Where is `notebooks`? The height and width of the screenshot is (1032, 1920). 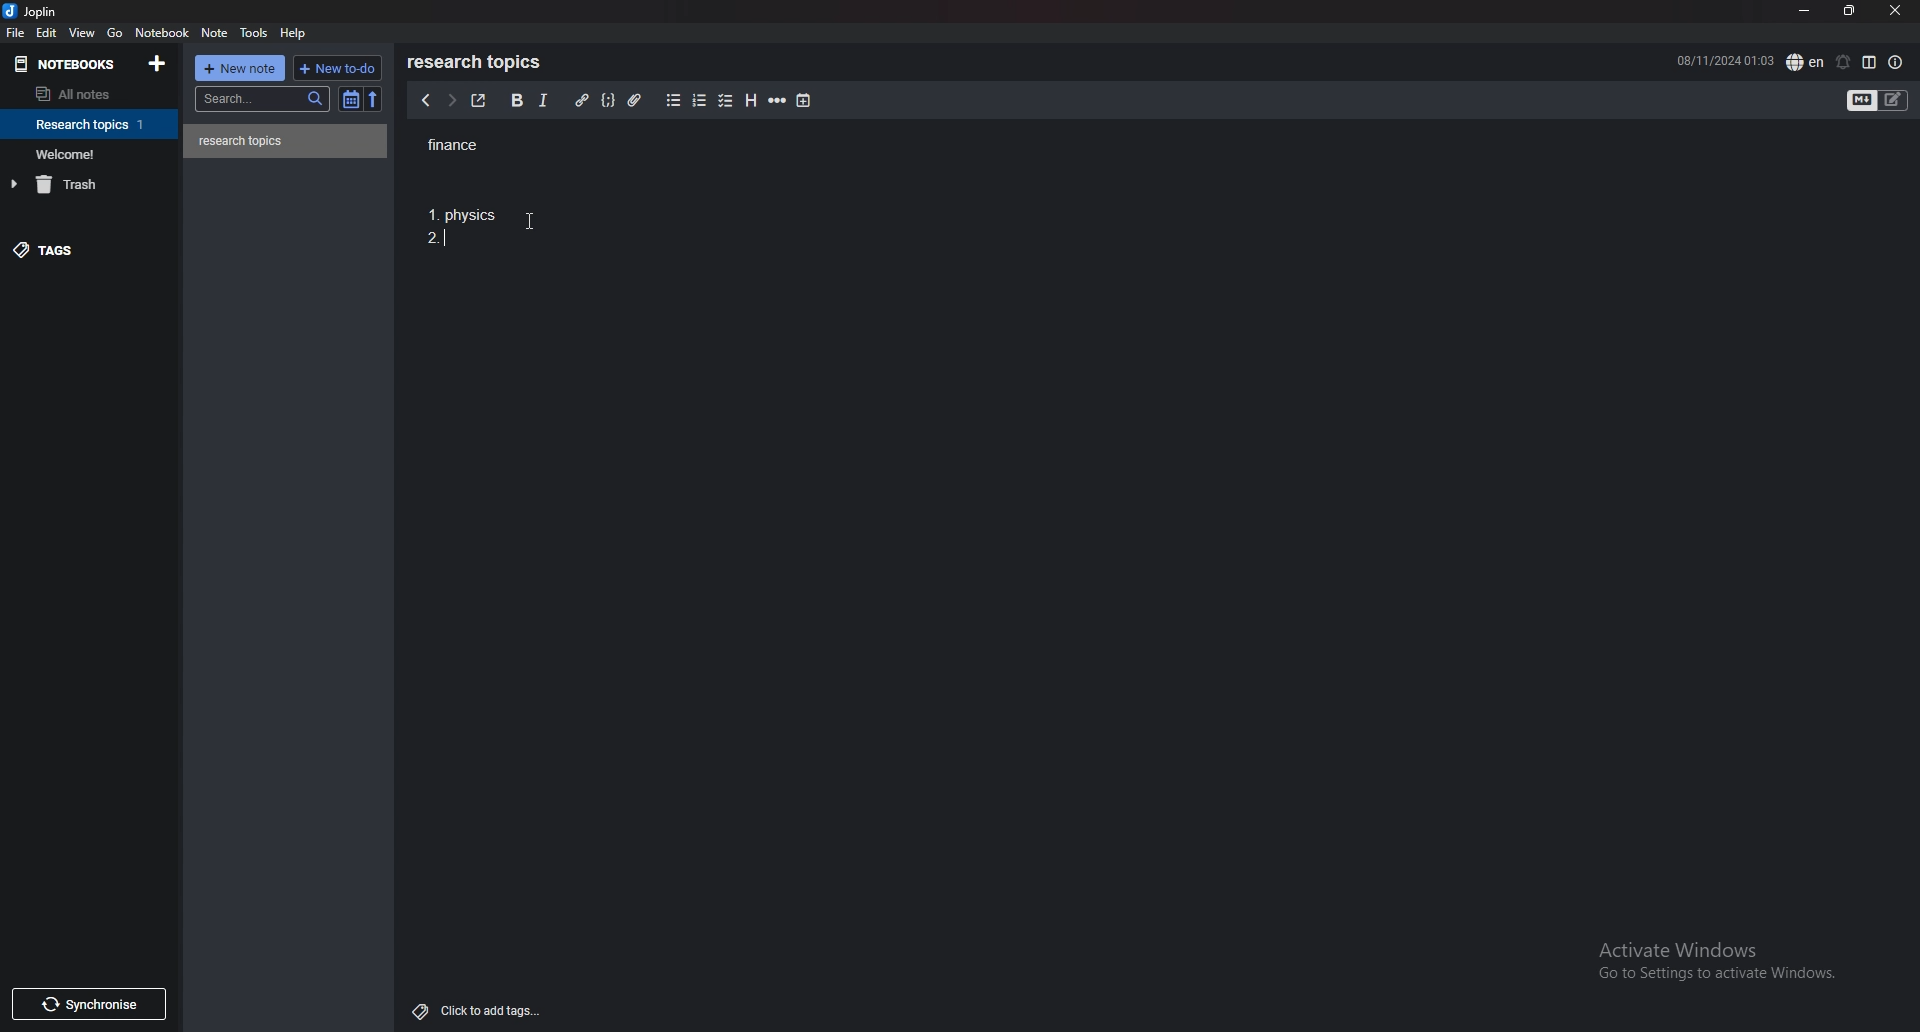 notebooks is located at coordinates (68, 63).